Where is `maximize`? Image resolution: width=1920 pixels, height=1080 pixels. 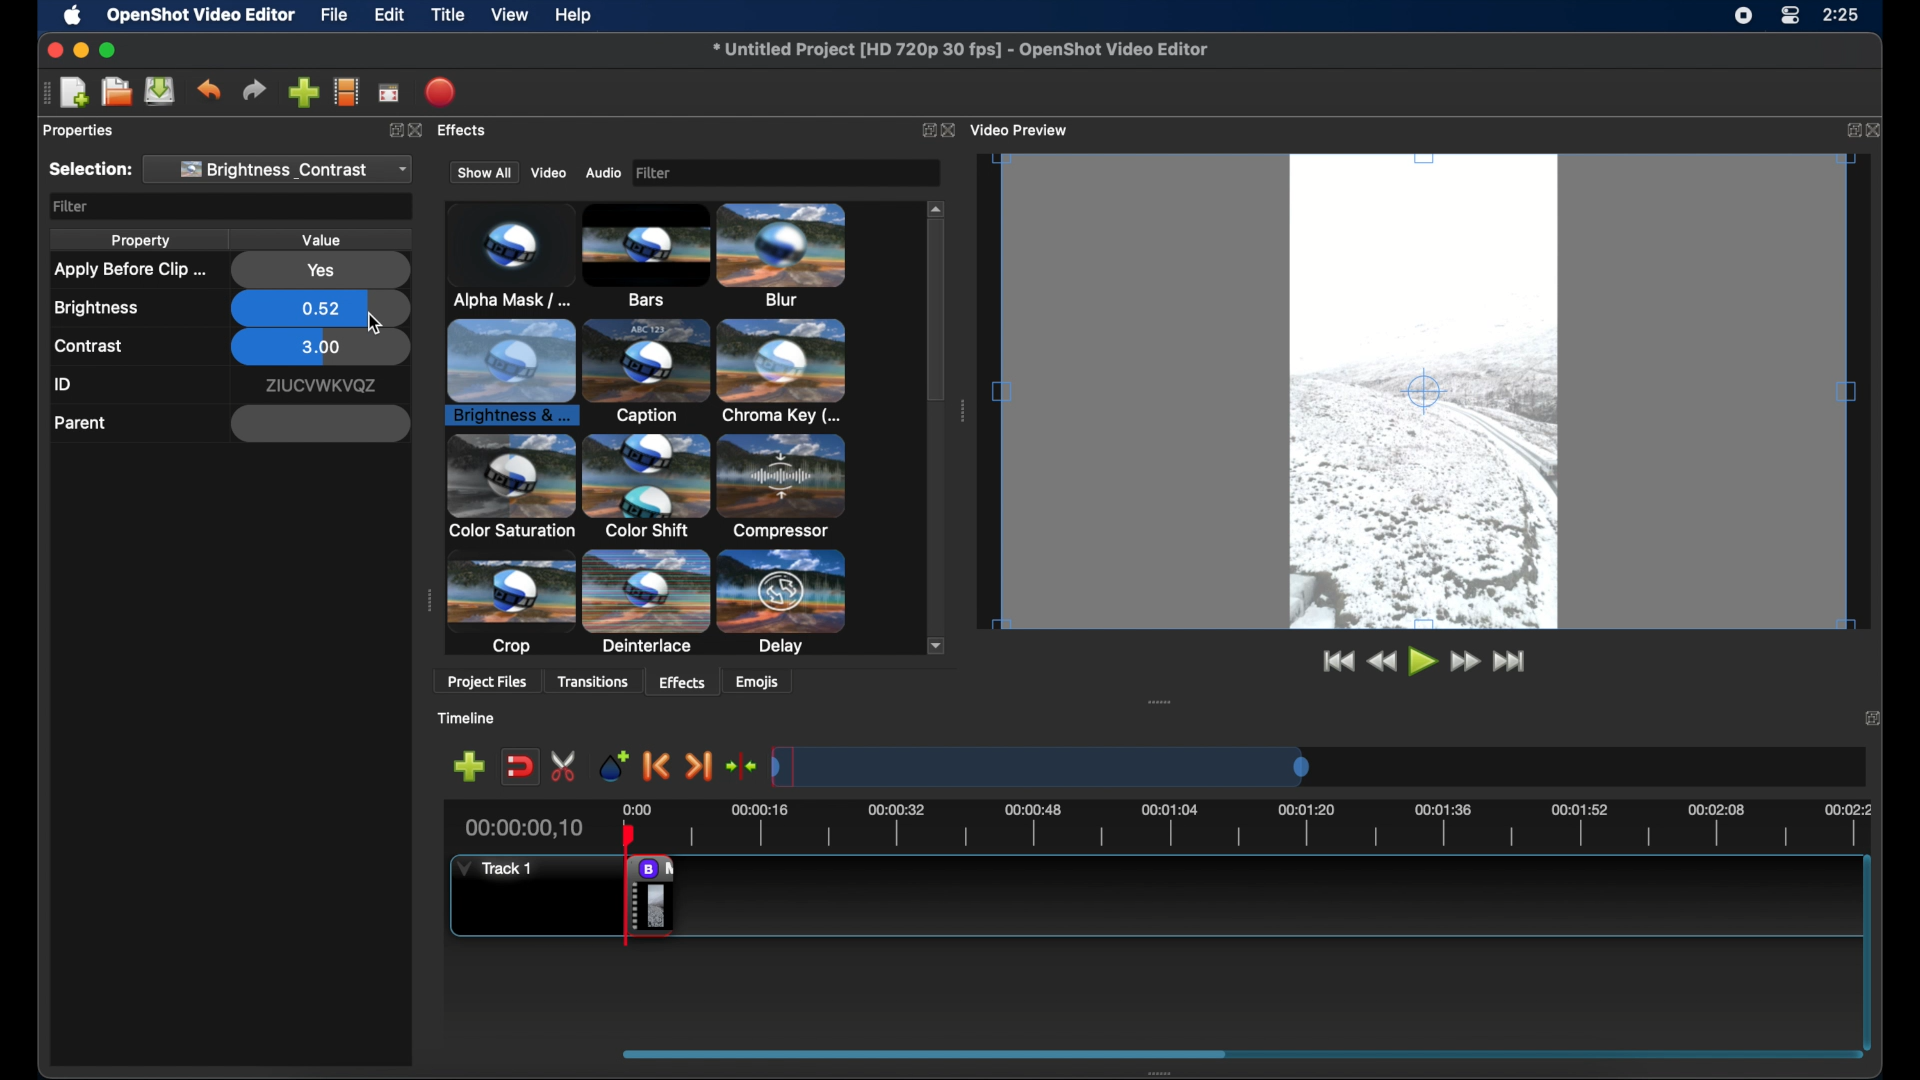 maximize is located at coordinates (110, 50).